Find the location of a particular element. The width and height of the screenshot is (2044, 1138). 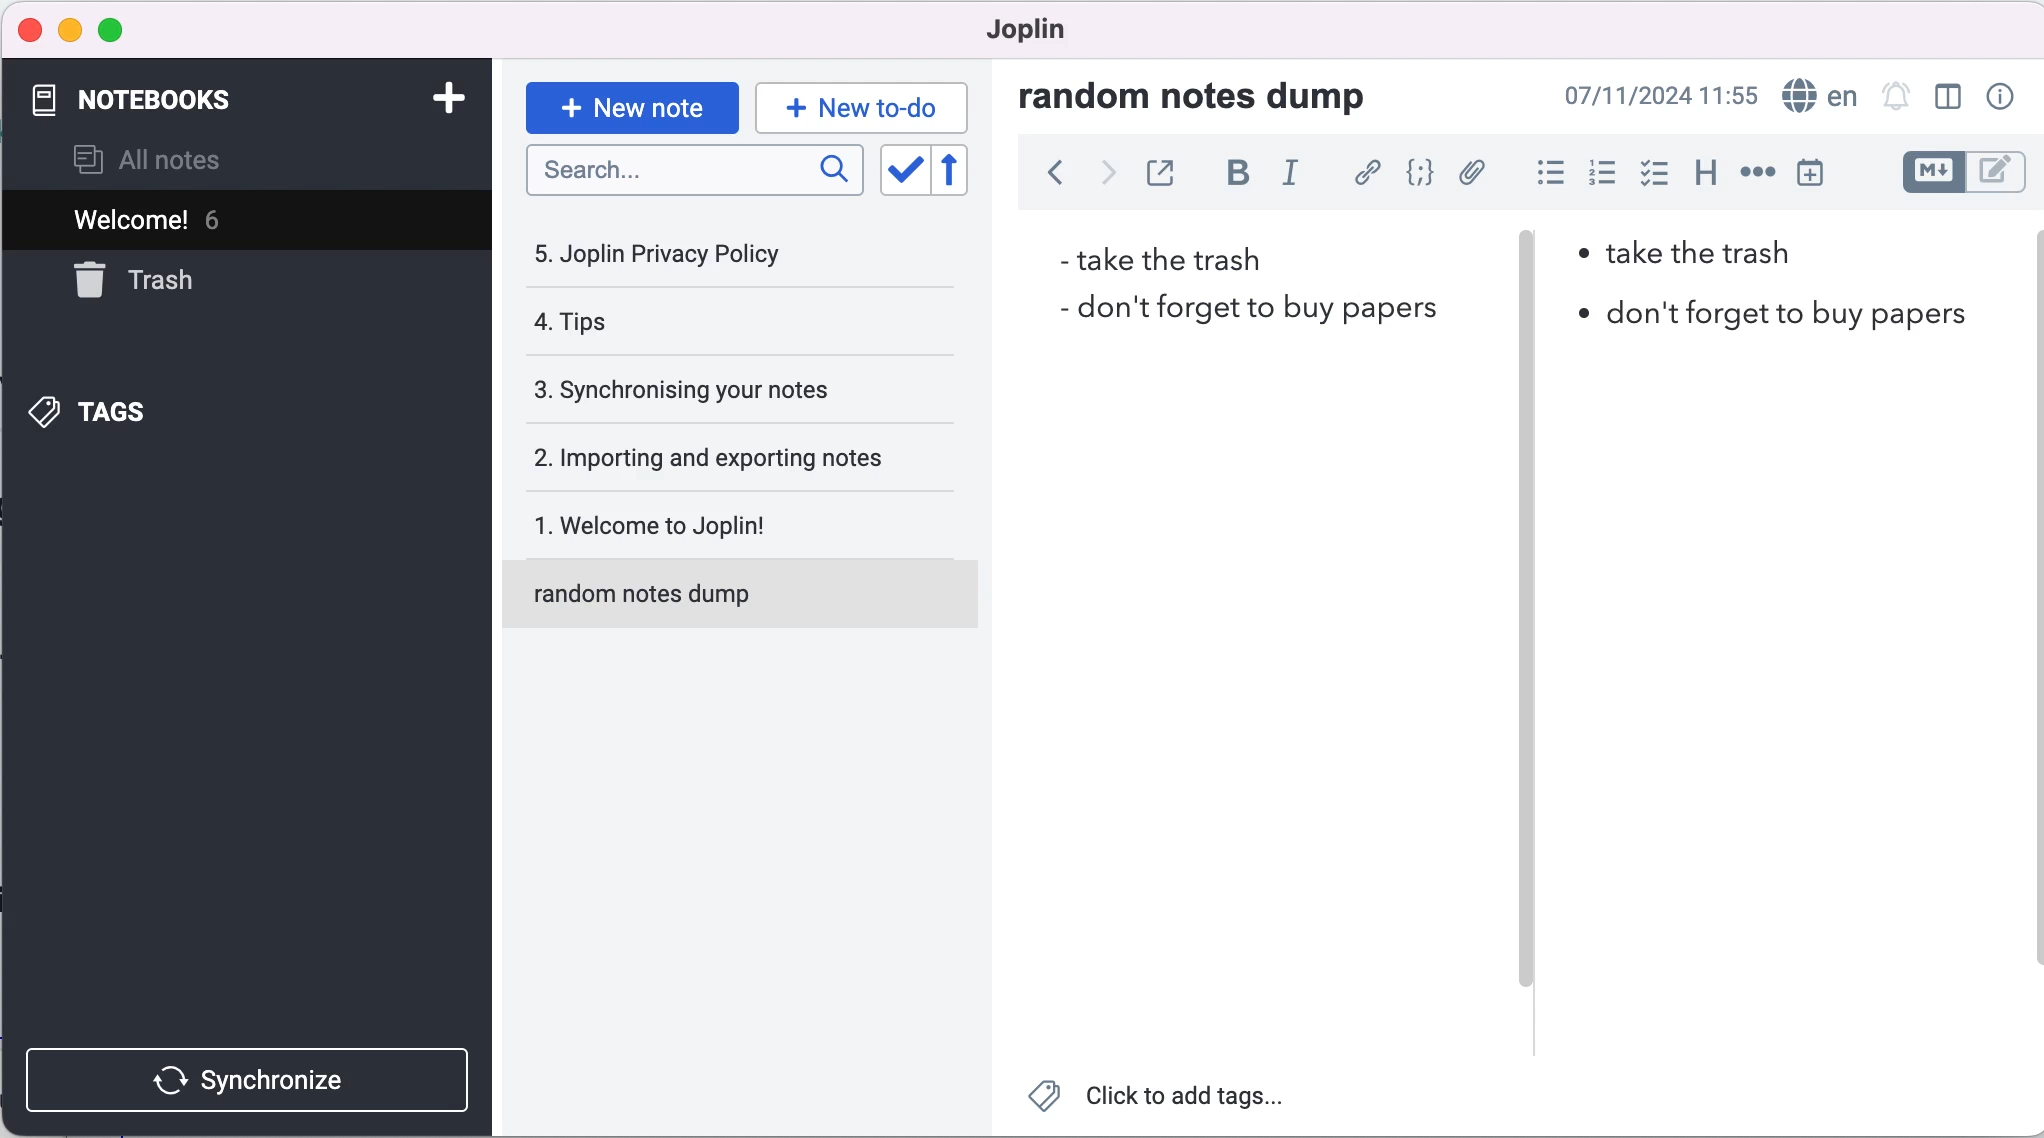

don't forget to buy papers is located at coordinates (1235, 307).